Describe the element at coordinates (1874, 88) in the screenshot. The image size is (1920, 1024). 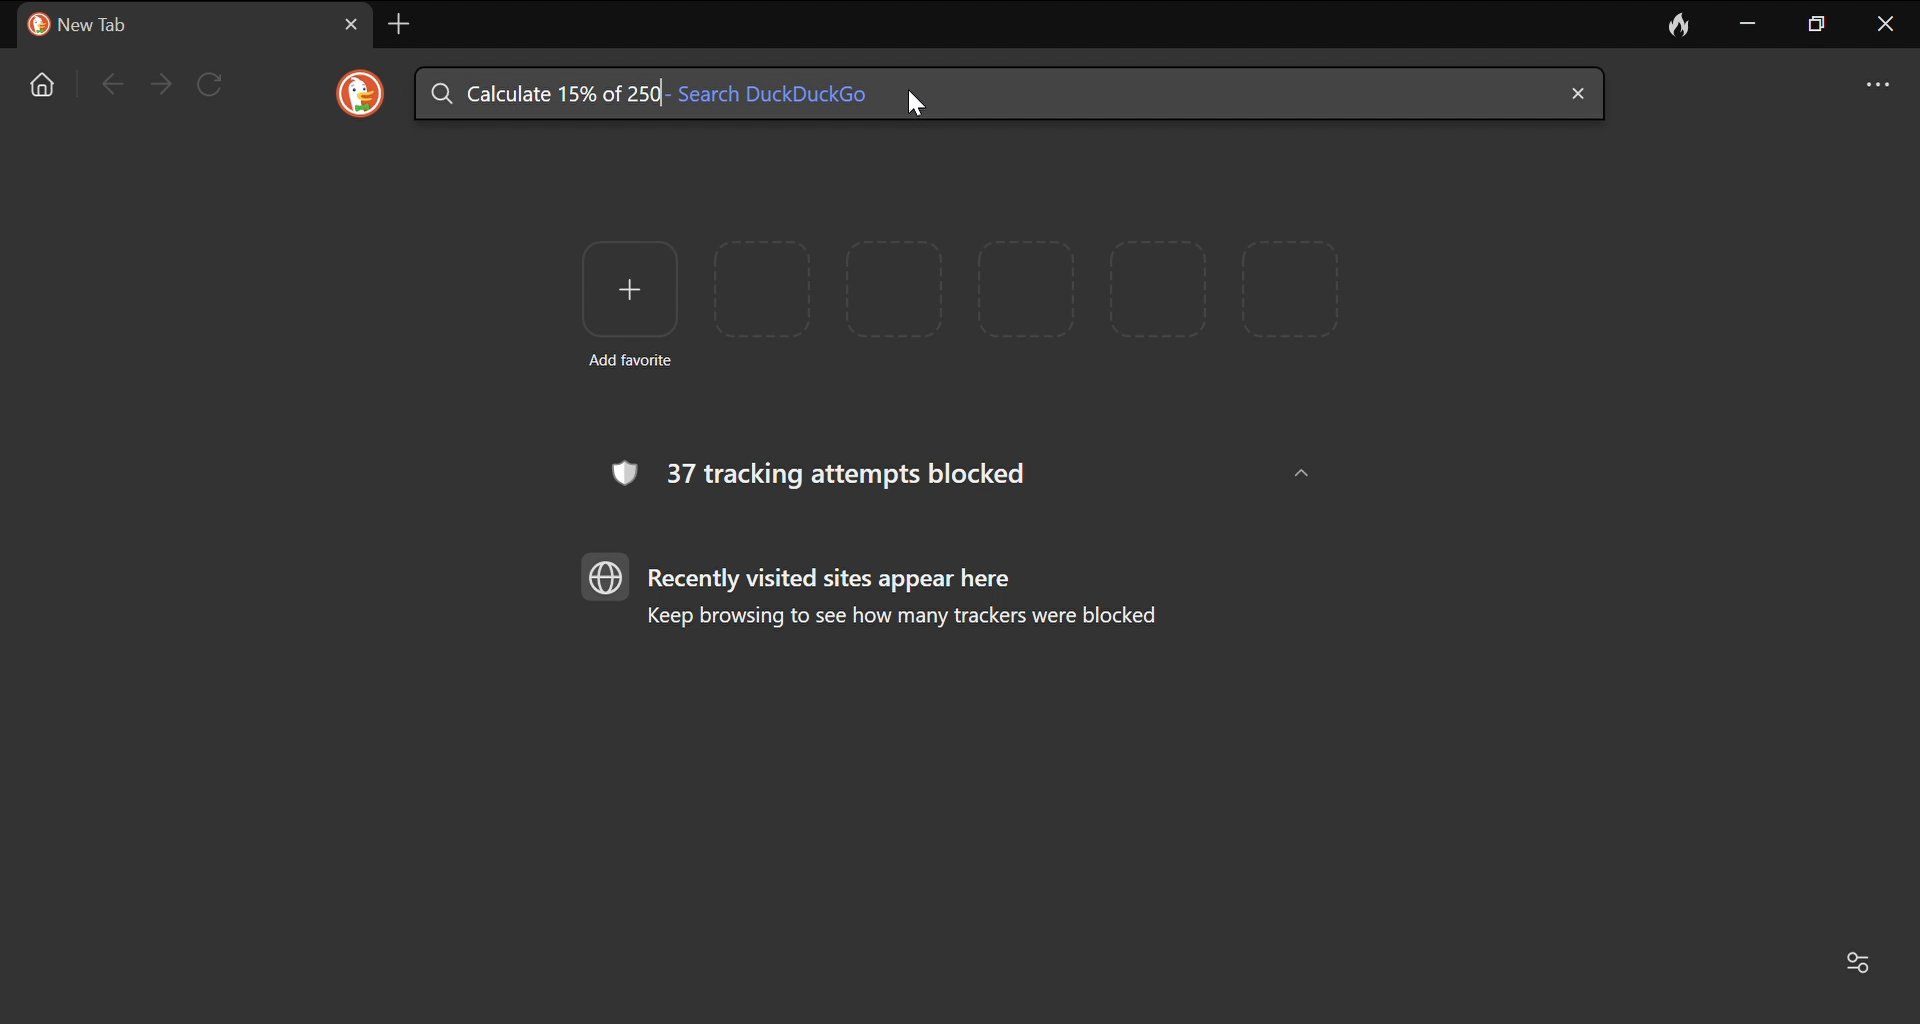
I see `options` at that location.